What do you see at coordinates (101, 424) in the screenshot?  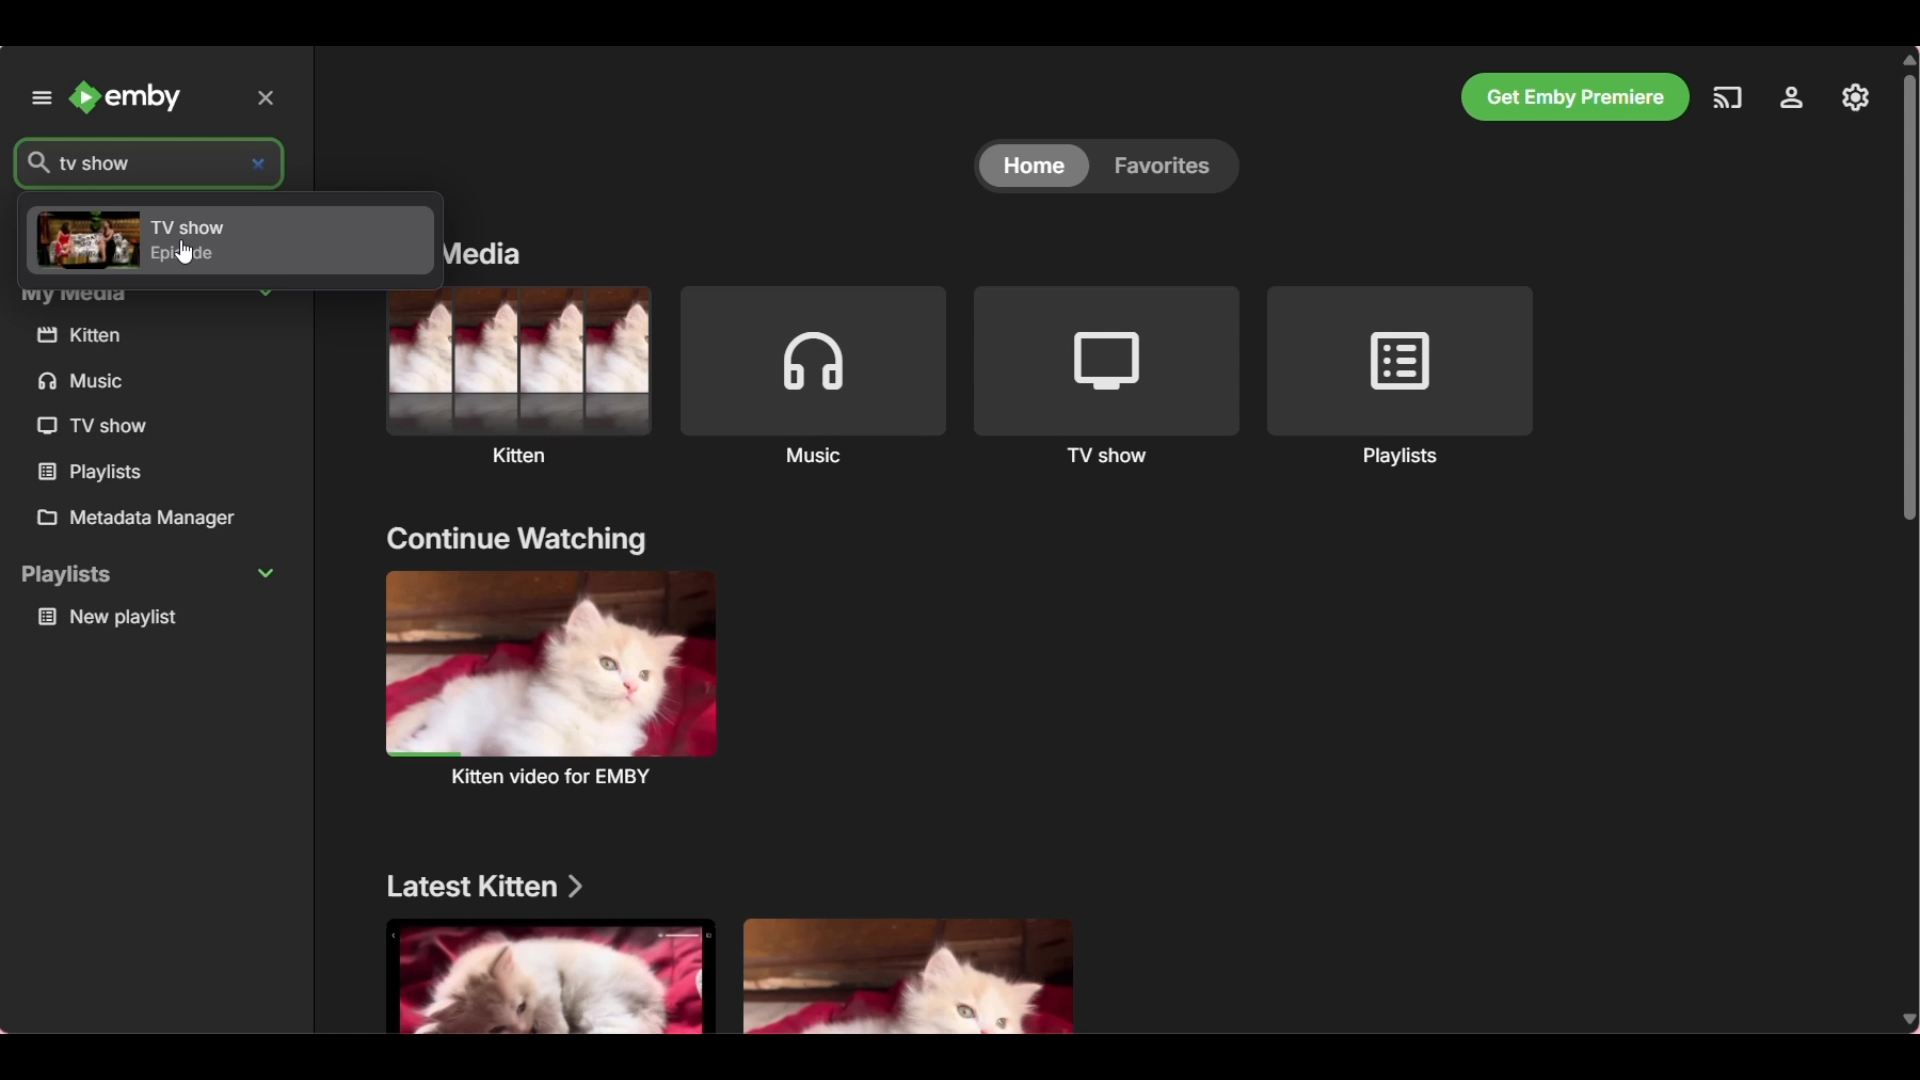 I see `TV show` at bounding box center [101, 424].